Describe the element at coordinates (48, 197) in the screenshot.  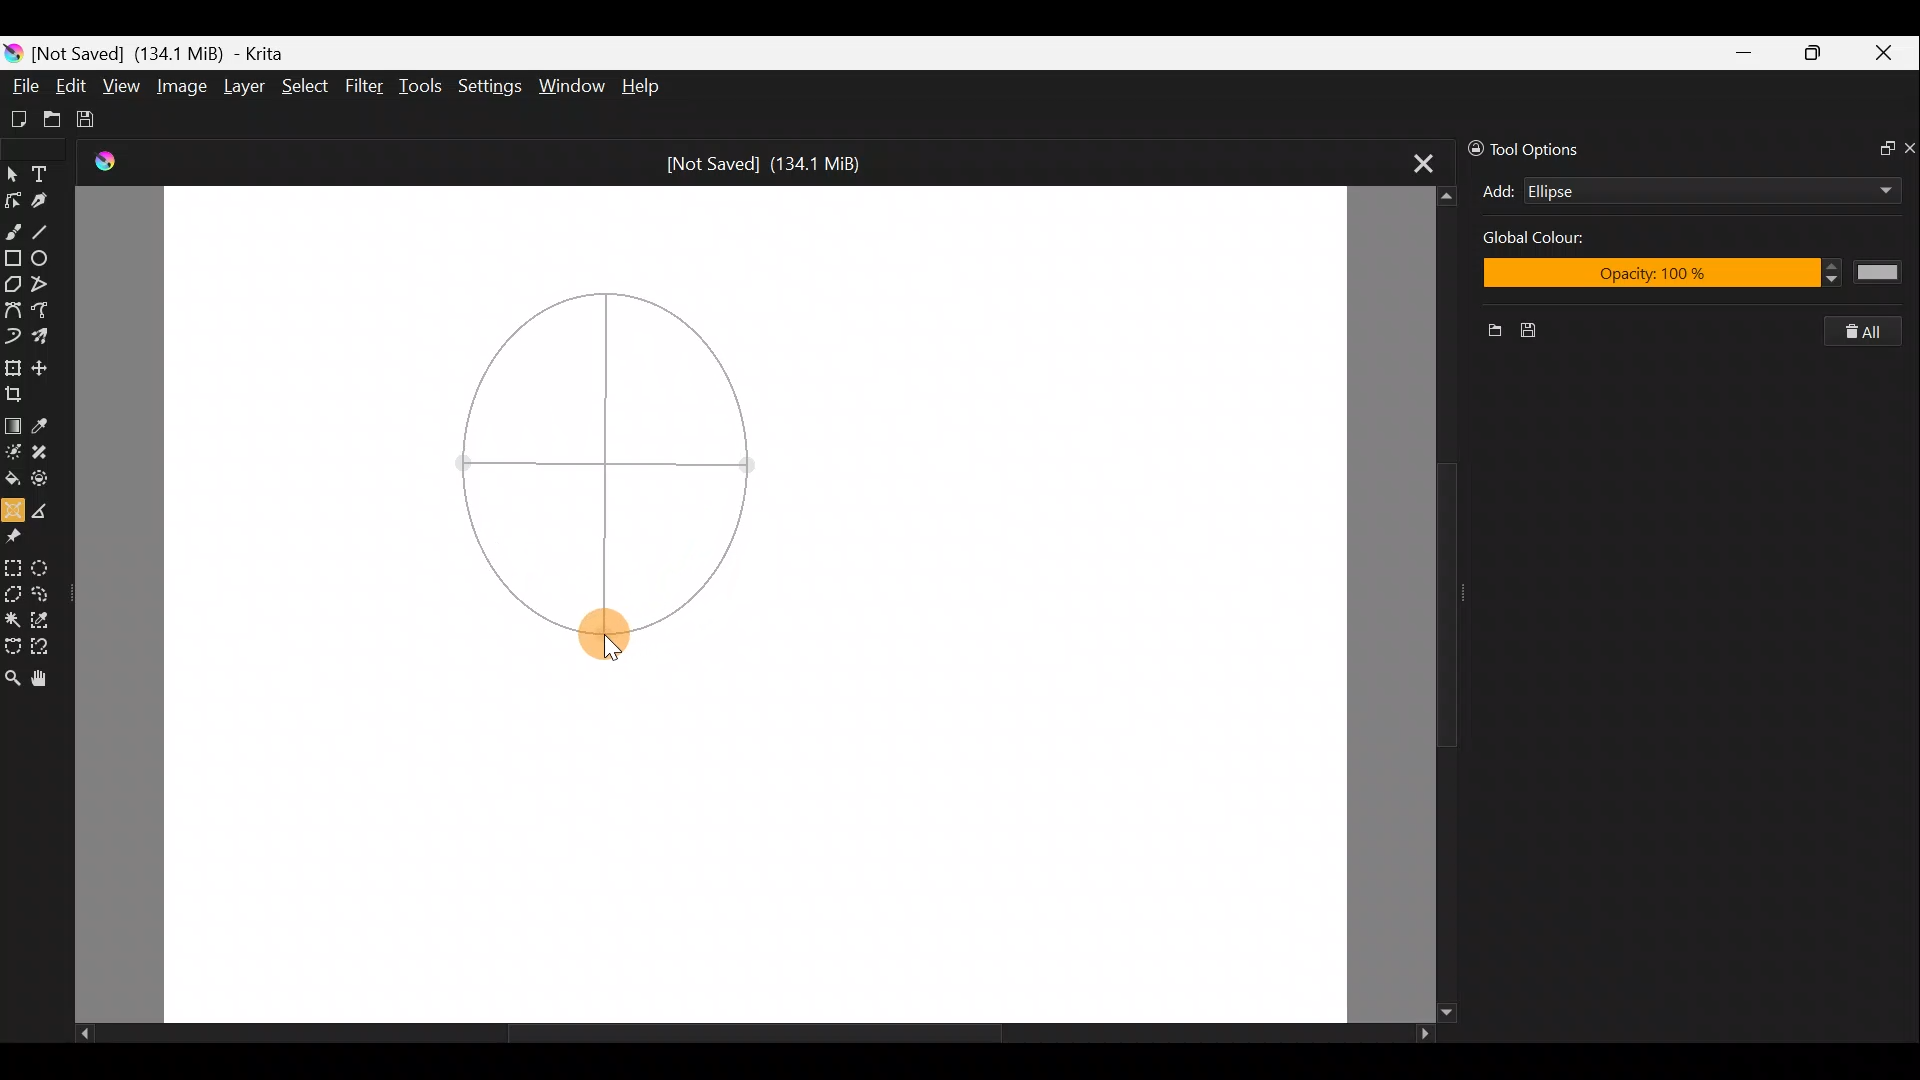
I see `Calligraphy` at that location.